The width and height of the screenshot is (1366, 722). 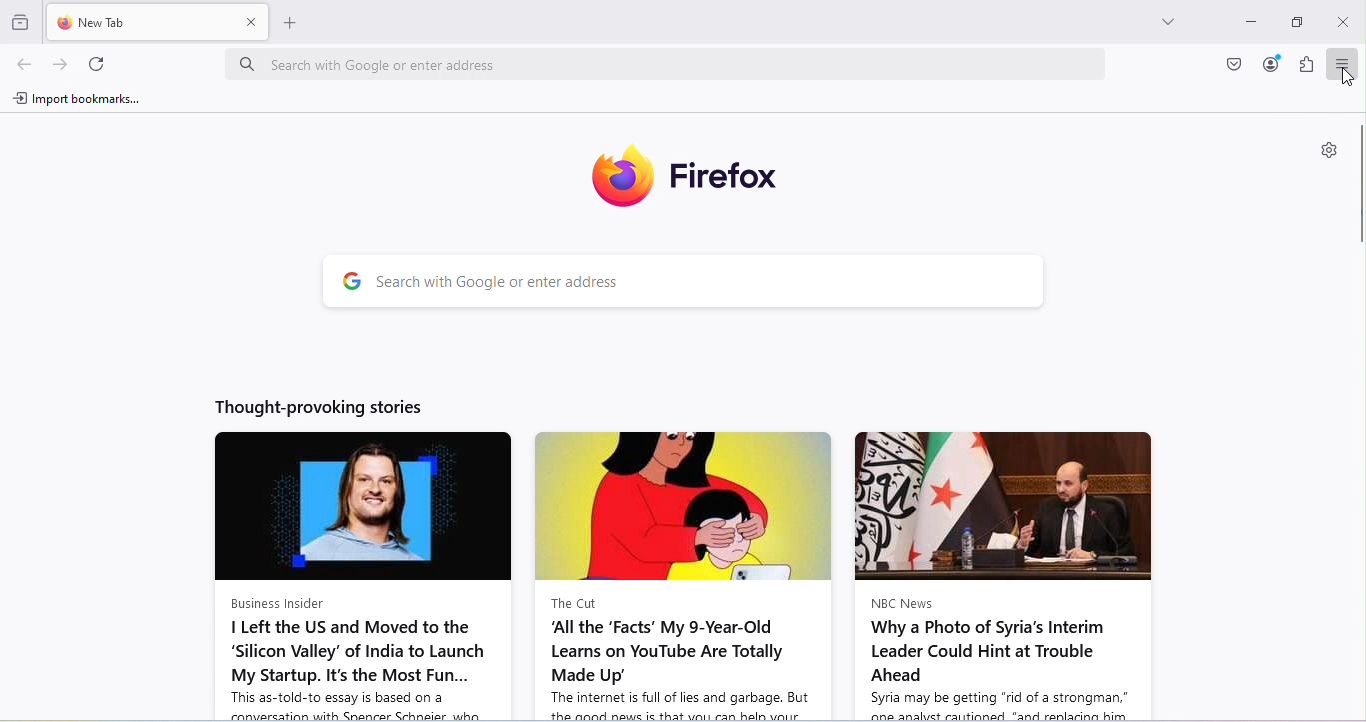 What do you see at coordinates (1357, 187) in the screenshot?
I see `Scroll bar` at bounding box center [1357, 187].